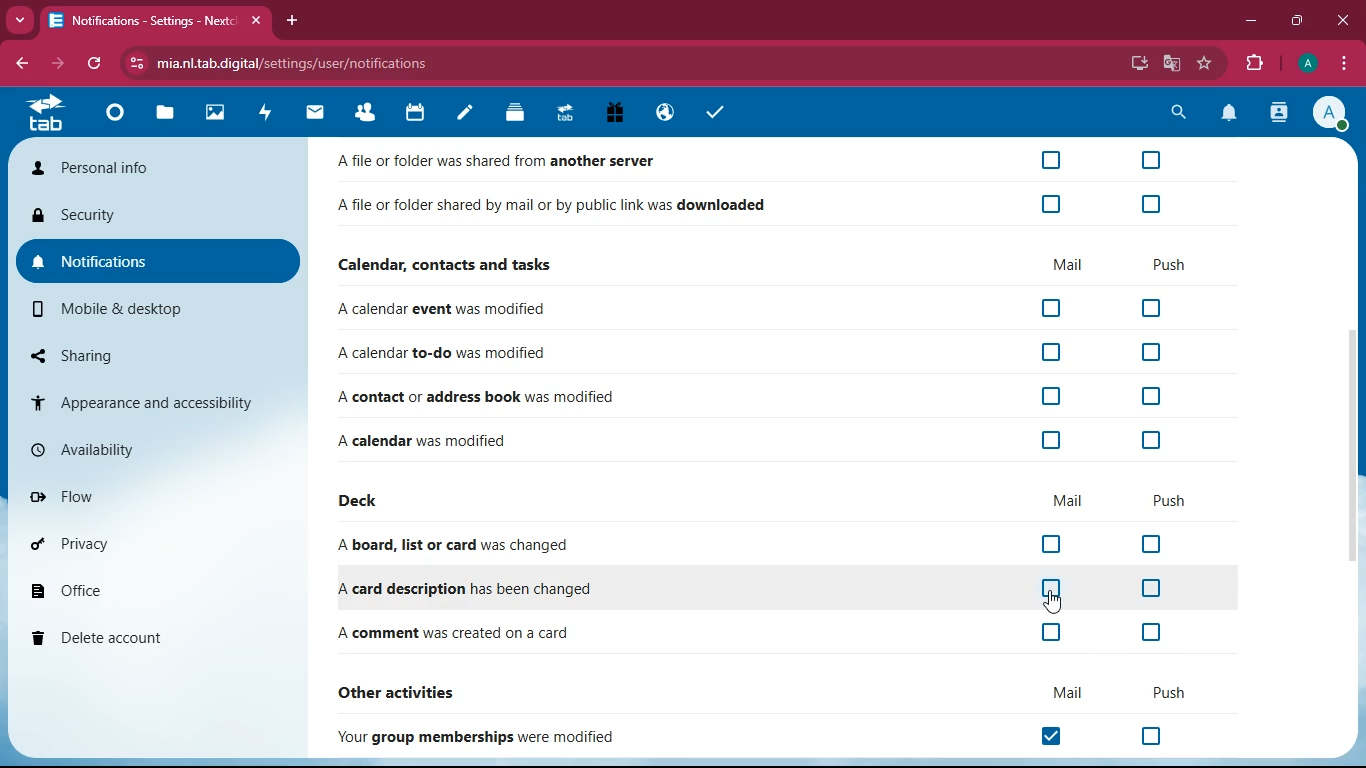  Describe the element at coordinates (159, 263) in the screenshot. I see `notifications` at that location.